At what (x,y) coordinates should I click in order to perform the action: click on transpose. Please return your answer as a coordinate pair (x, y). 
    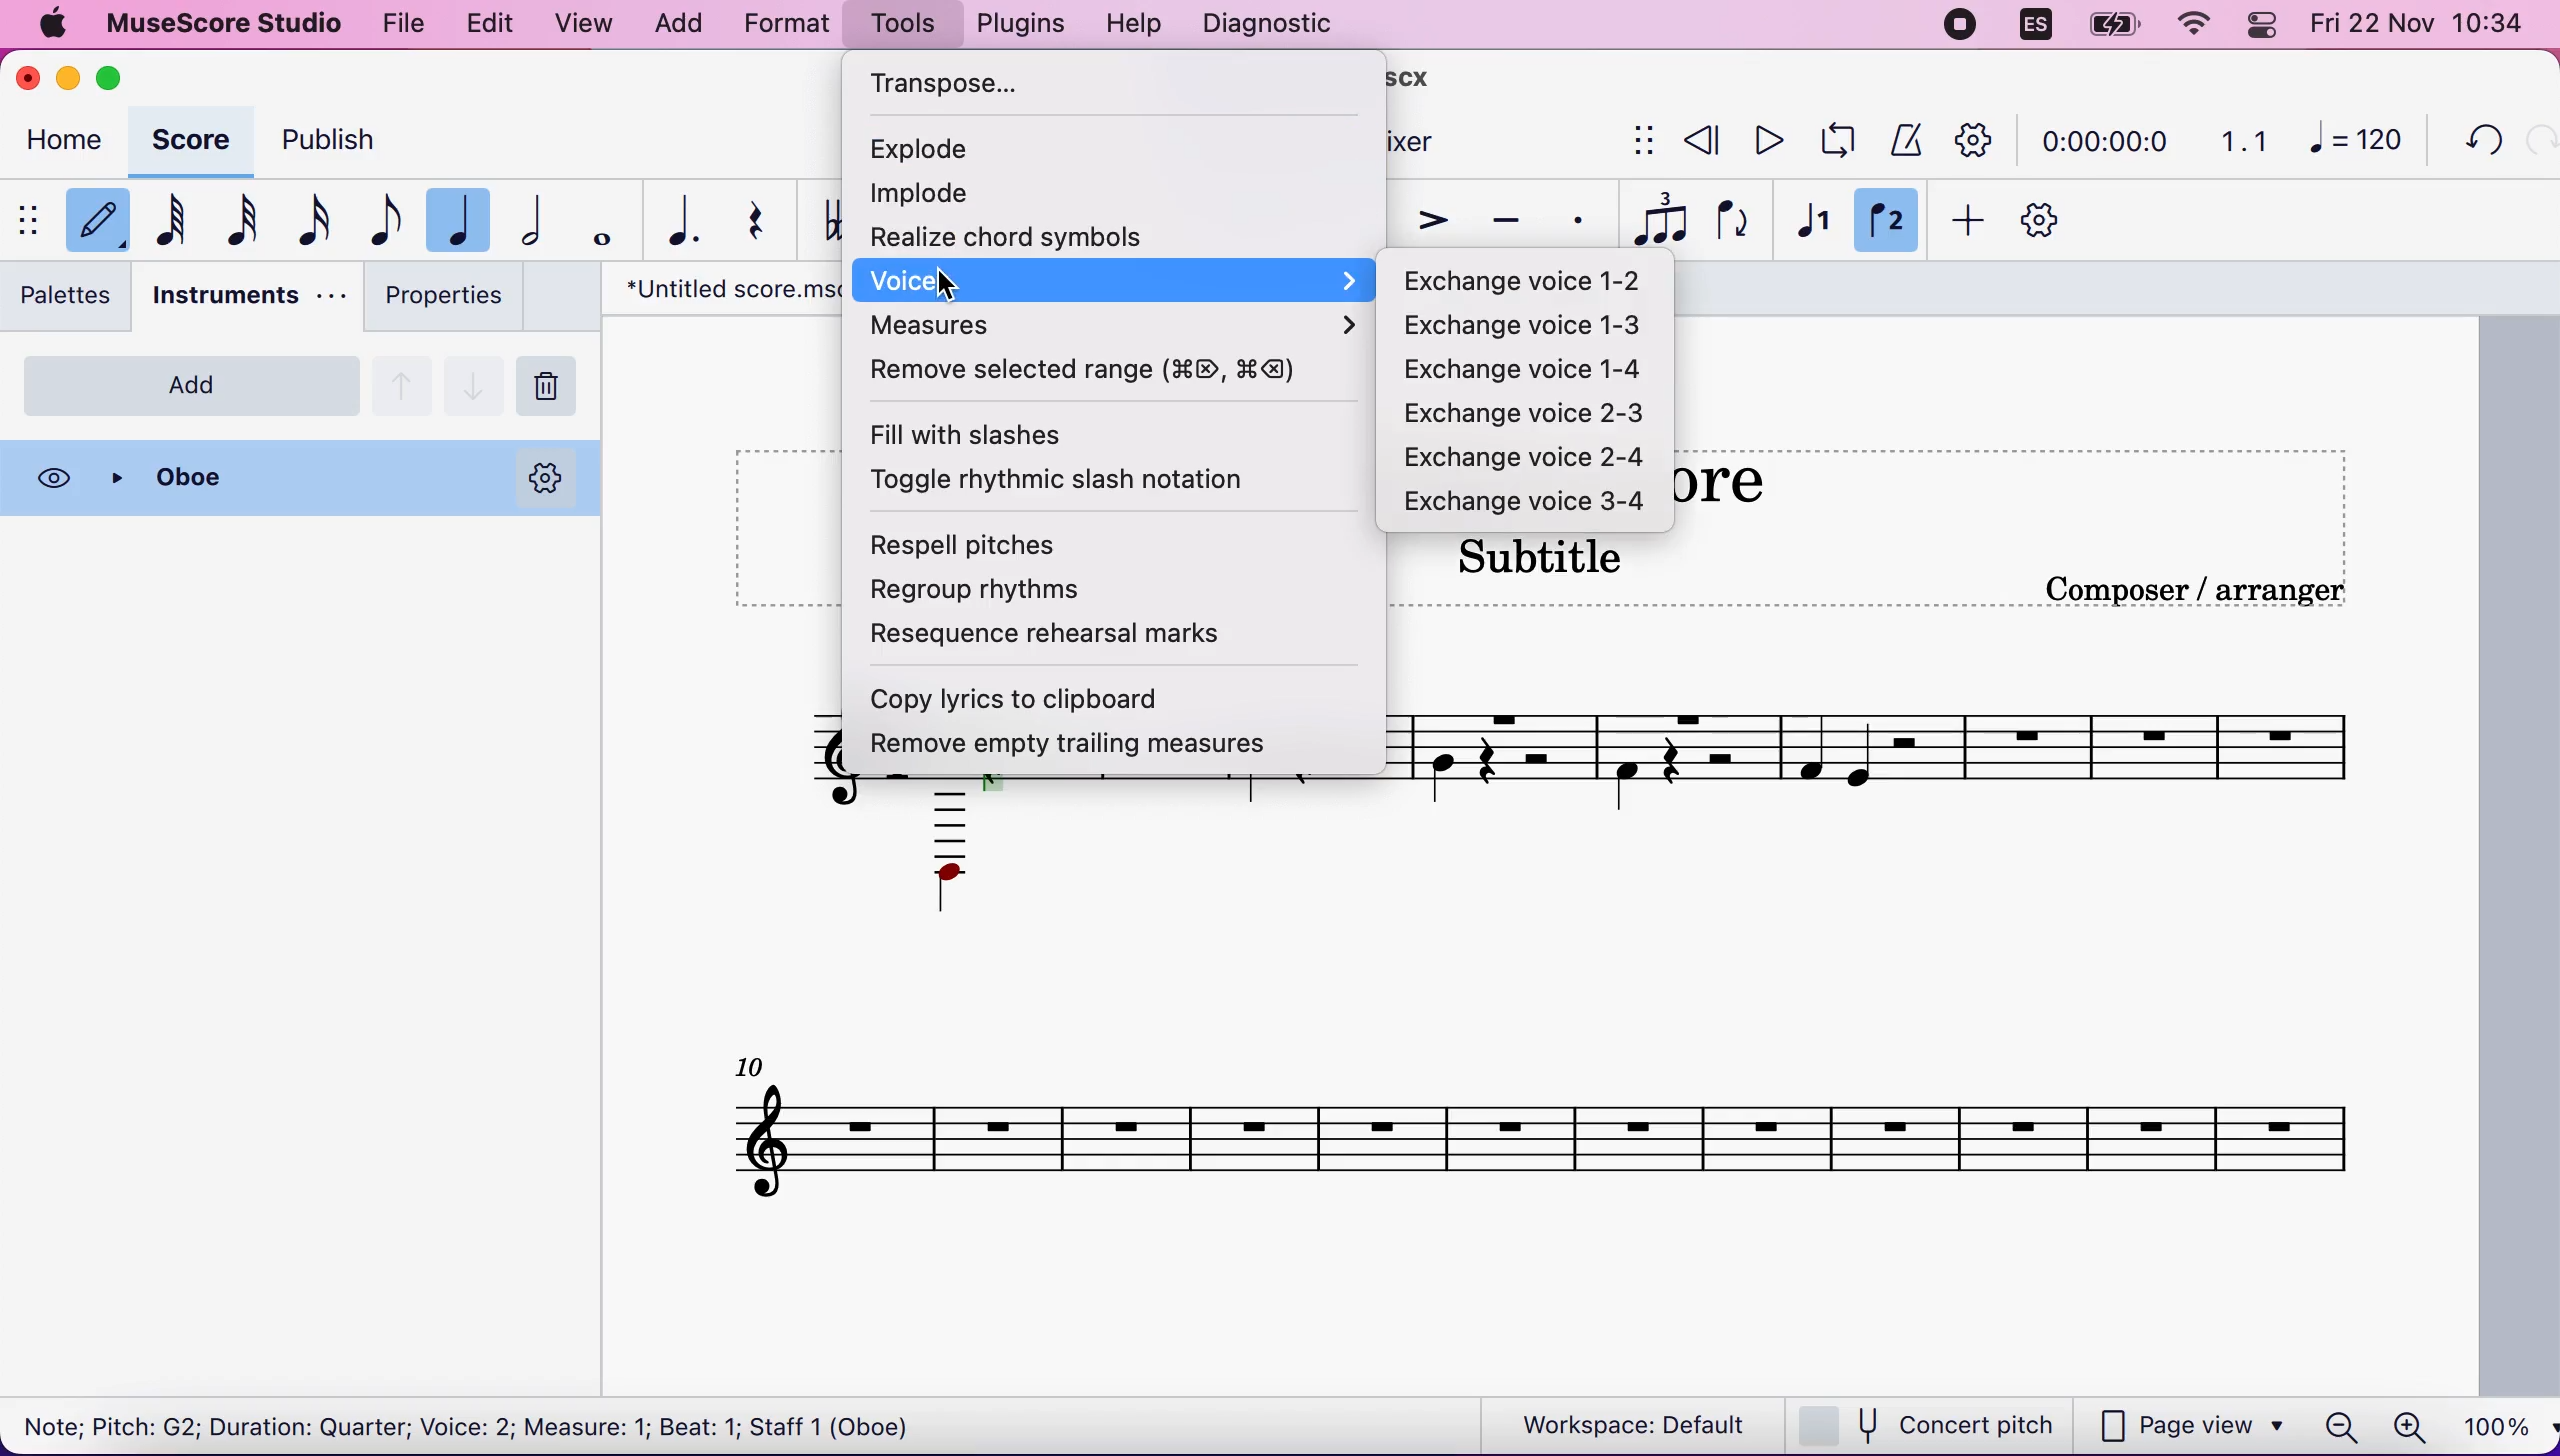
    Looking at the image, I should click on (1054, 82).